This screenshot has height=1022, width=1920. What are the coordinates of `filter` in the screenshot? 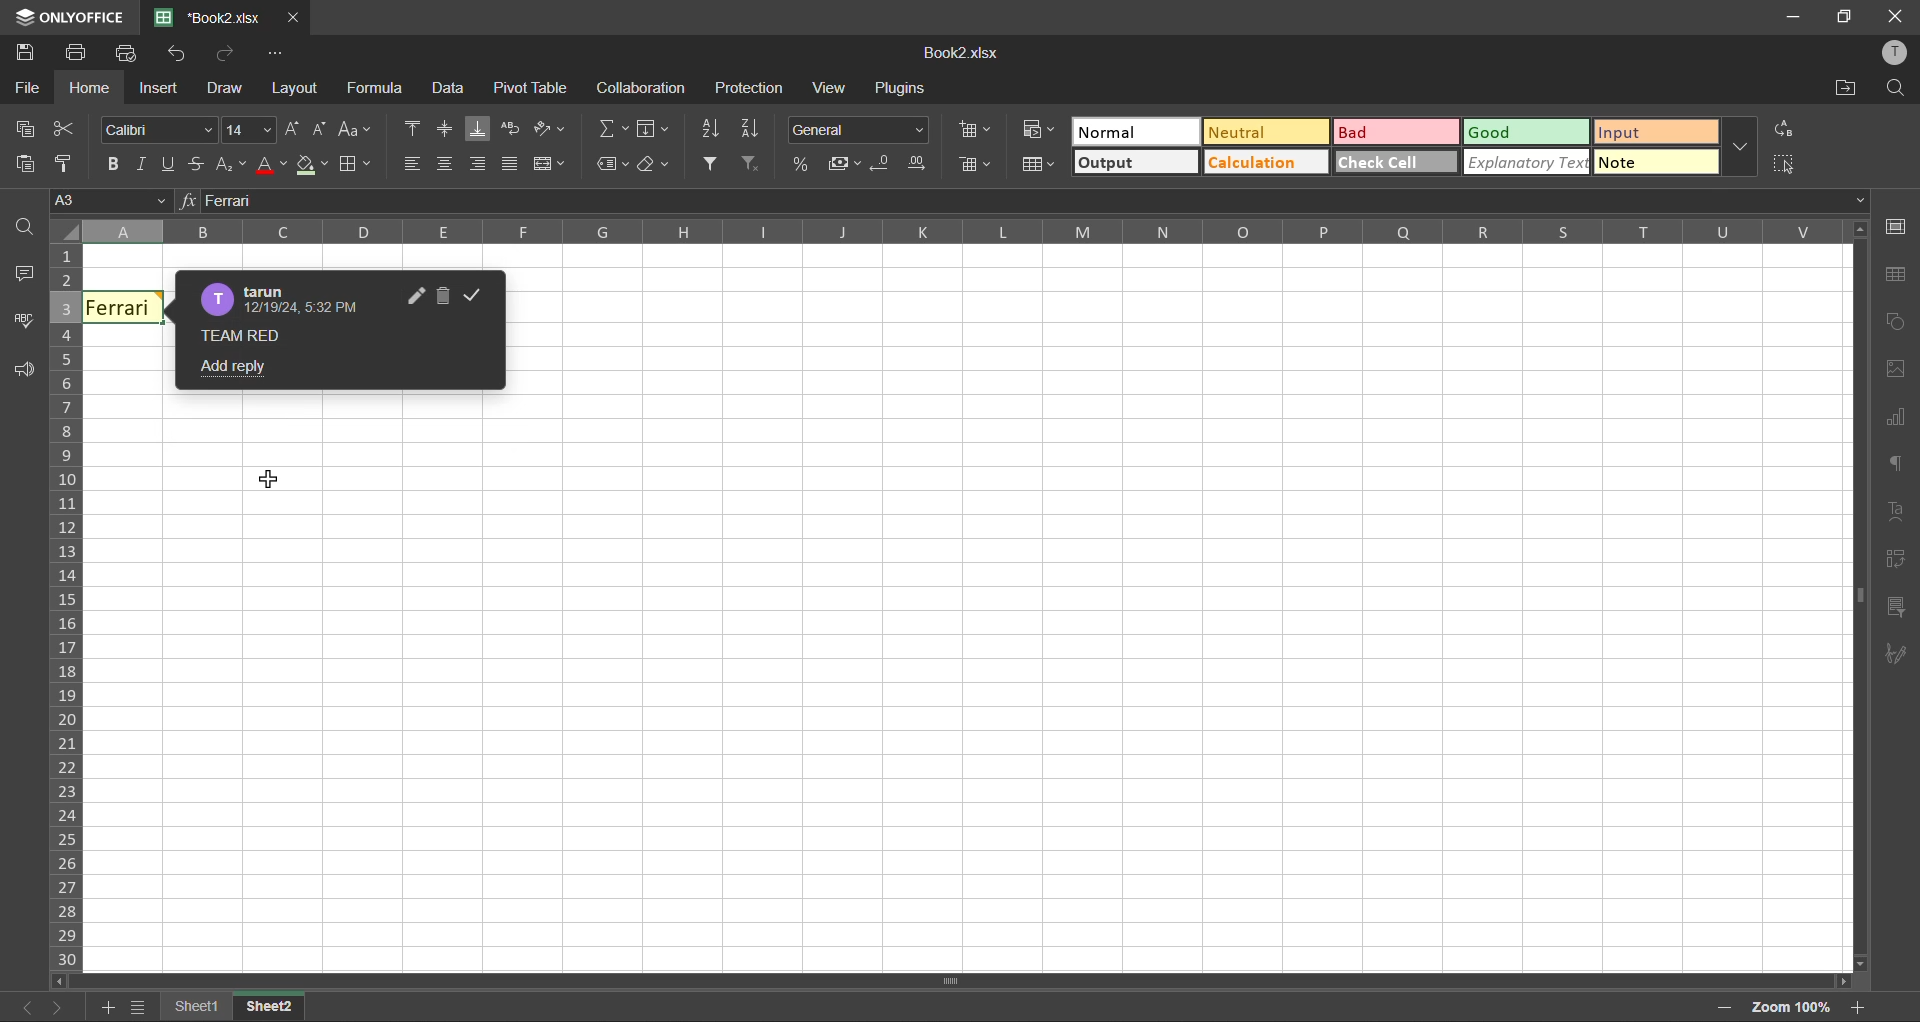 It's located at (714, 164).